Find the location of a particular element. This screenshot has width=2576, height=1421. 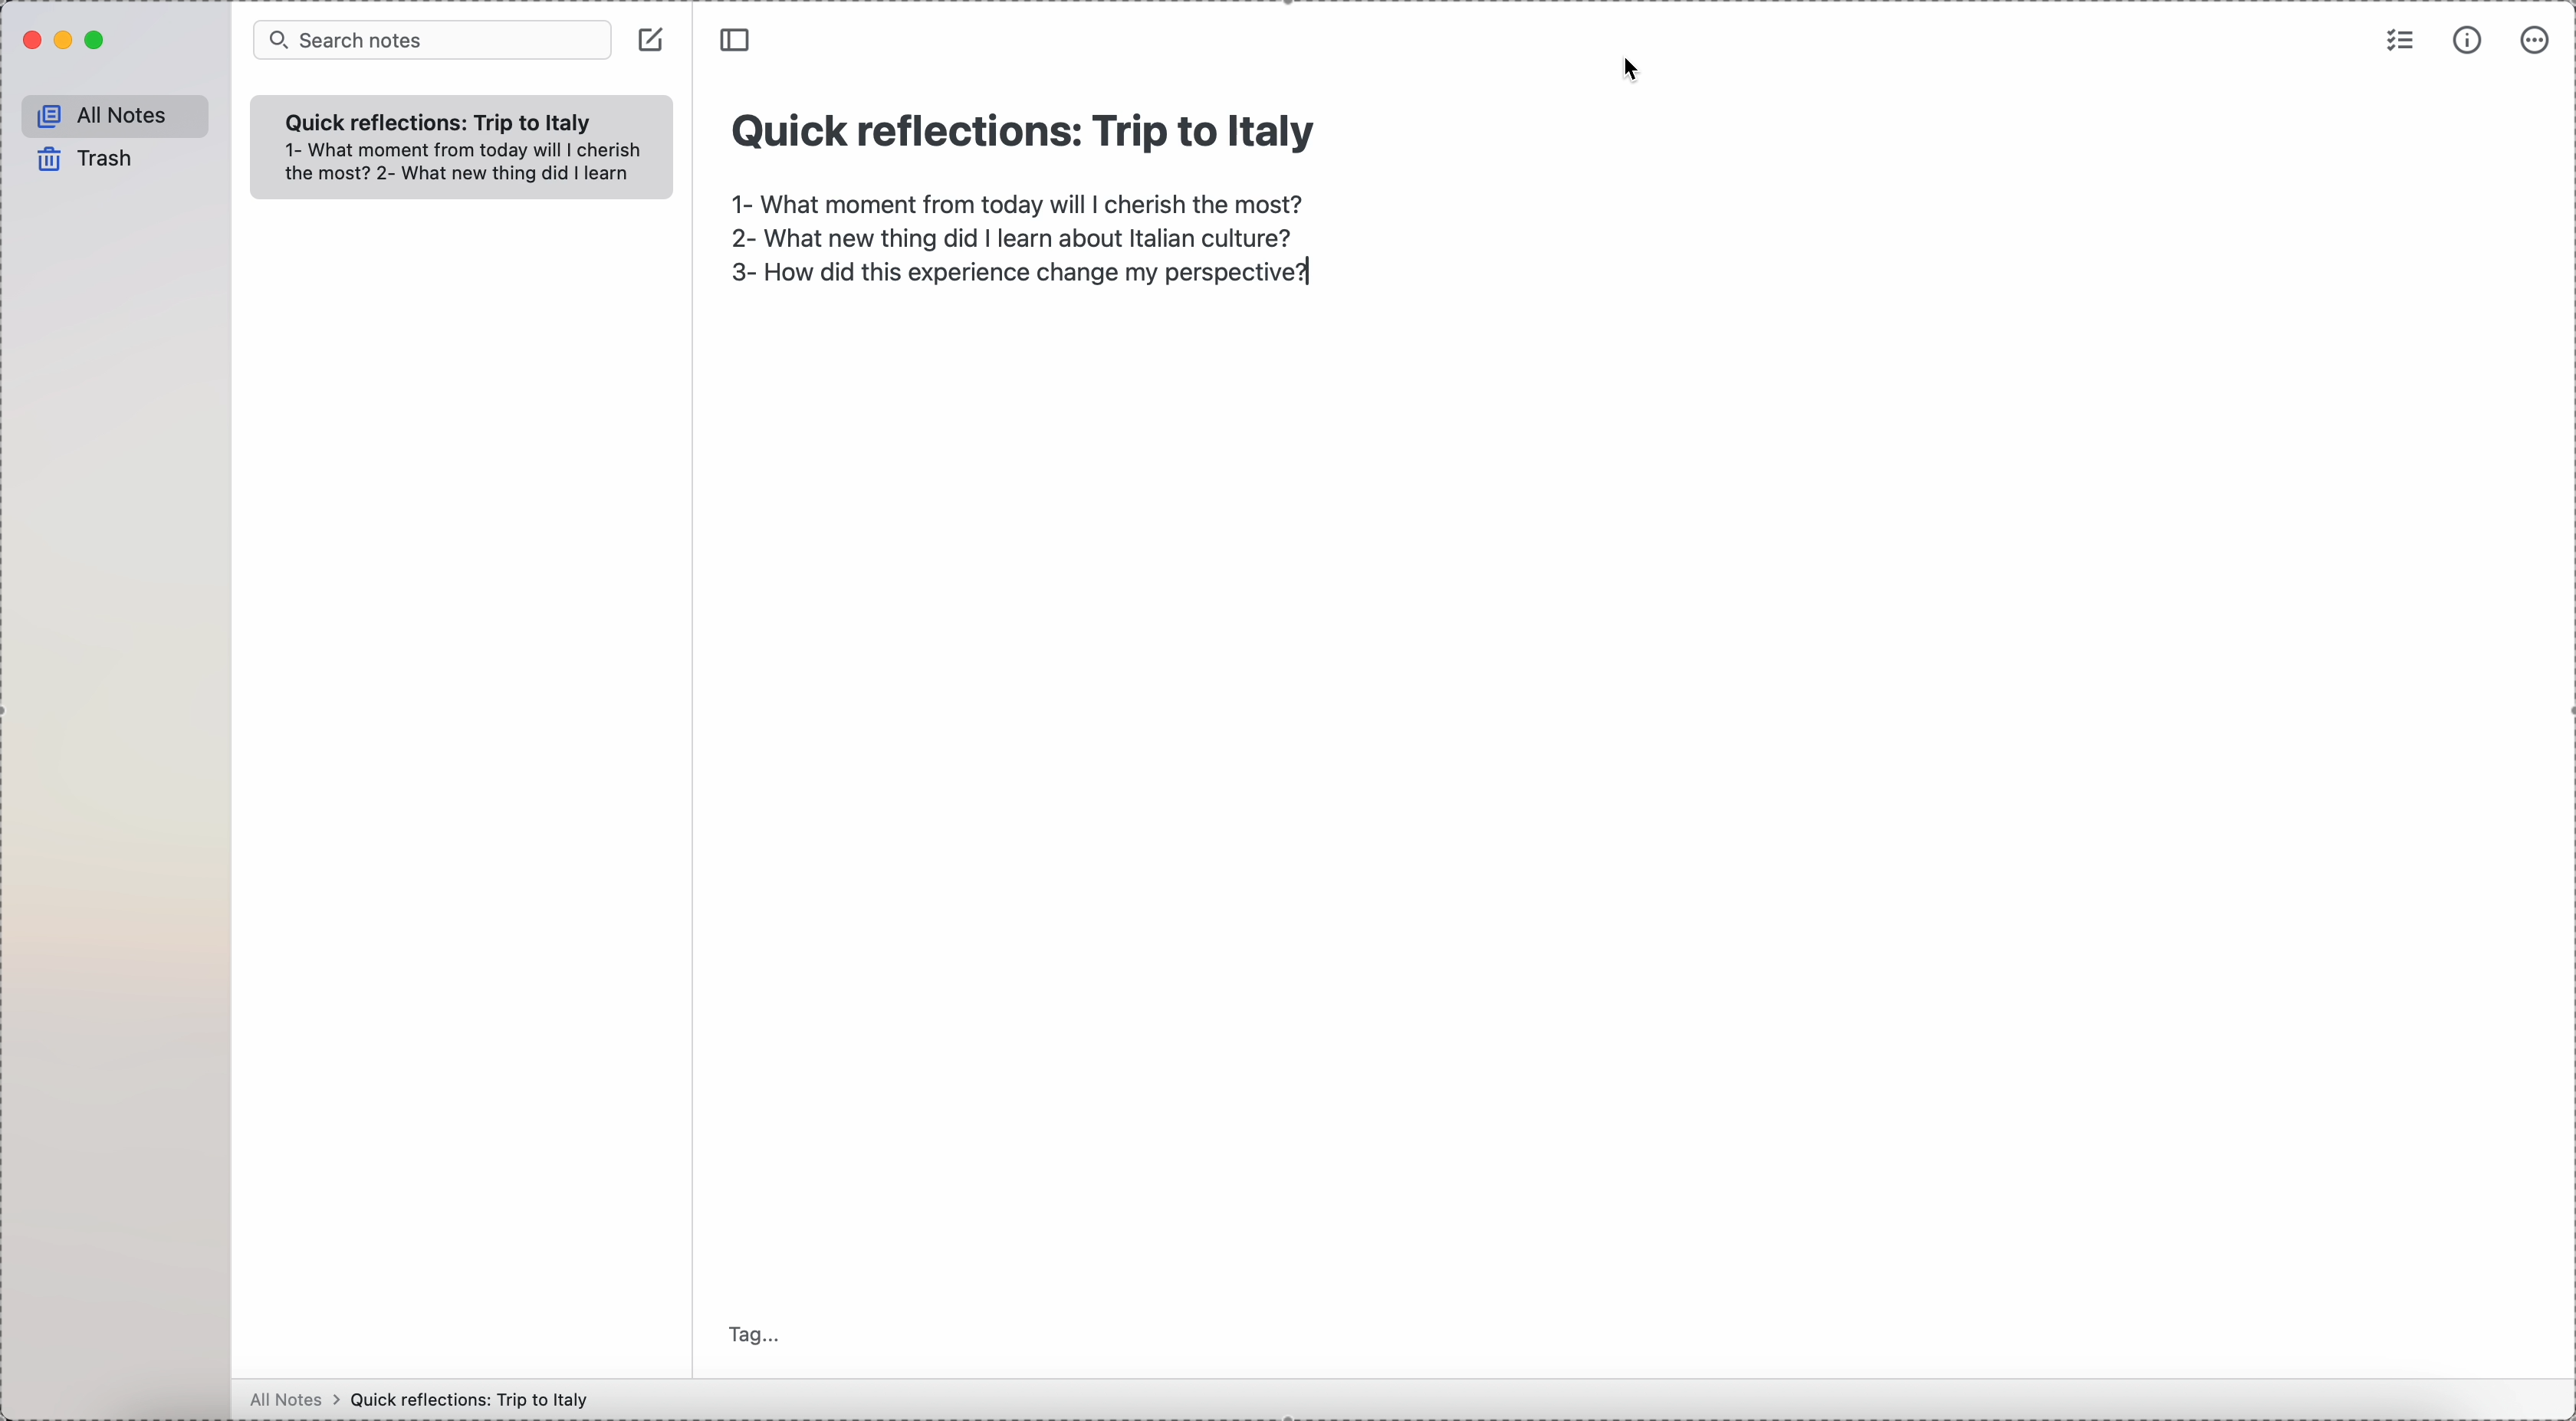

search bar is located at coordinates (433, 39).